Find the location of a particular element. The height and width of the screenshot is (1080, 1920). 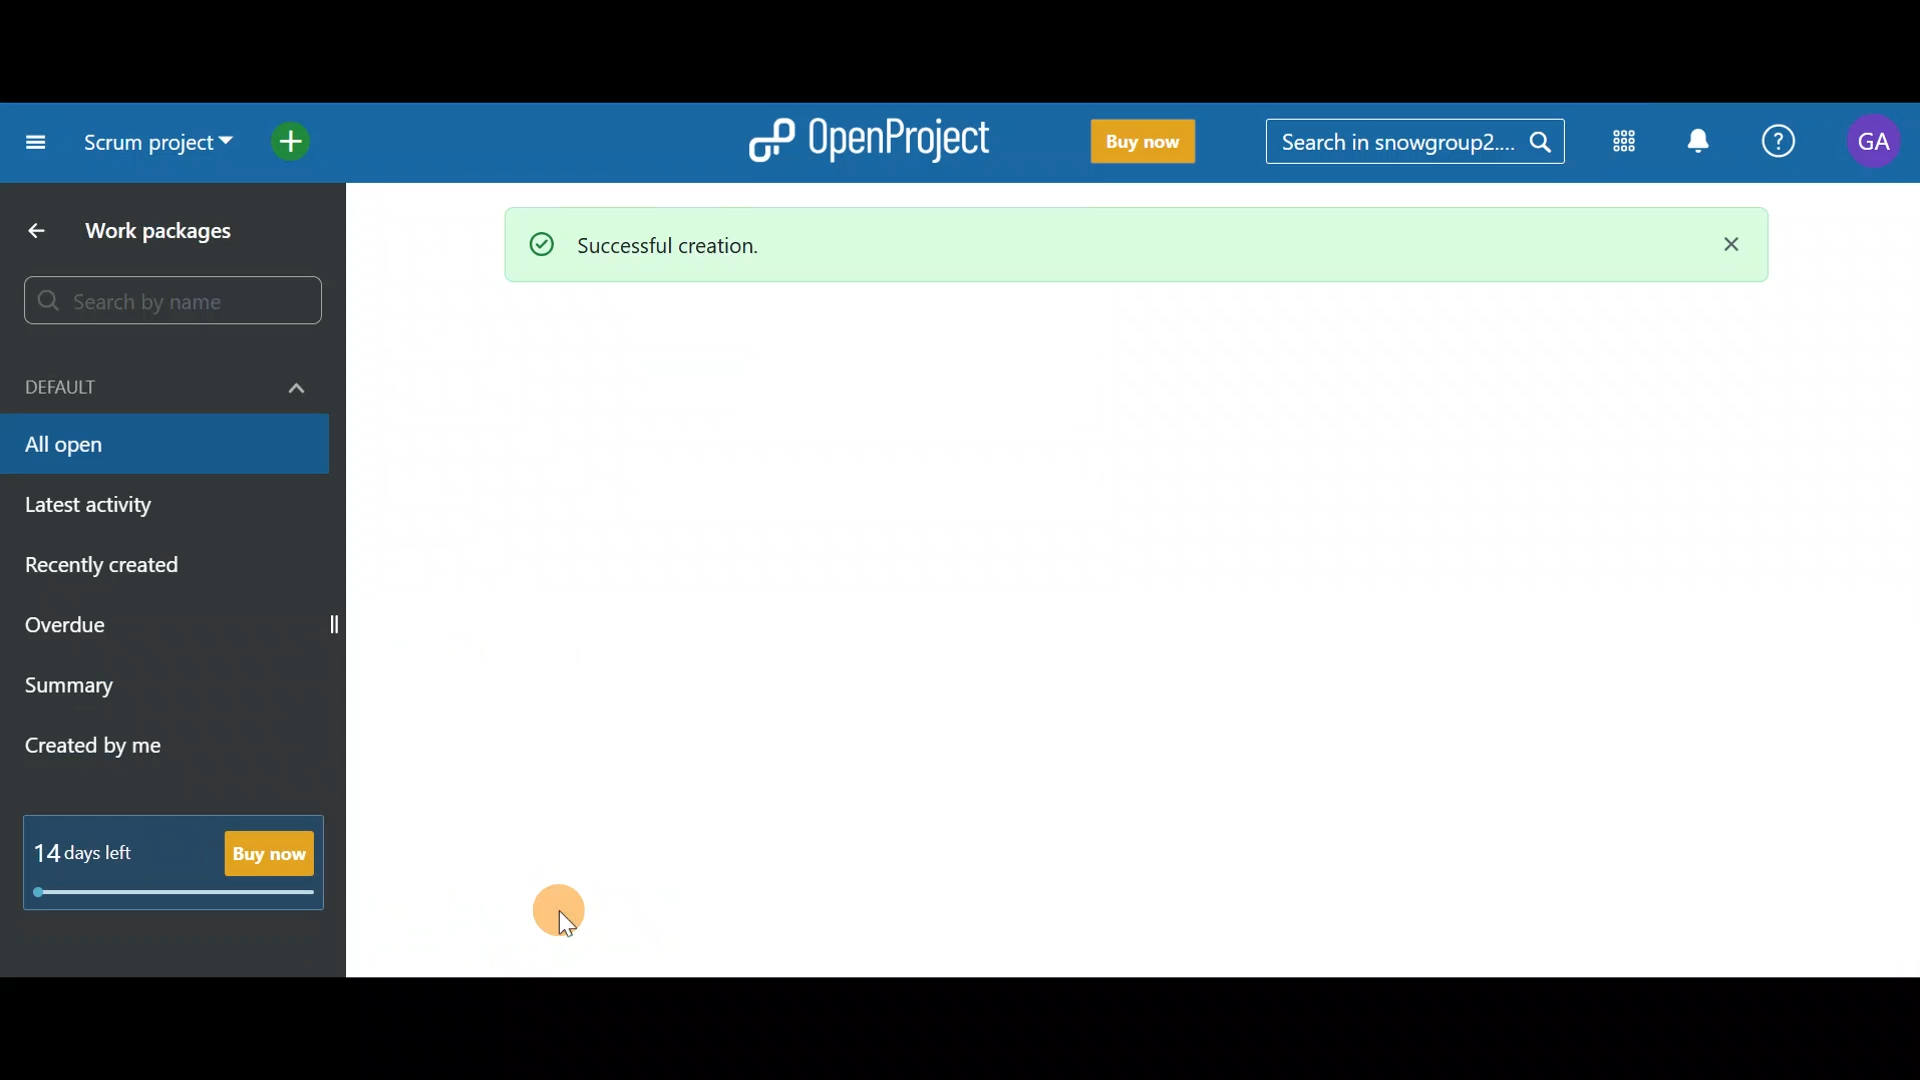

Scrum project is located at coordinates (158, 150).